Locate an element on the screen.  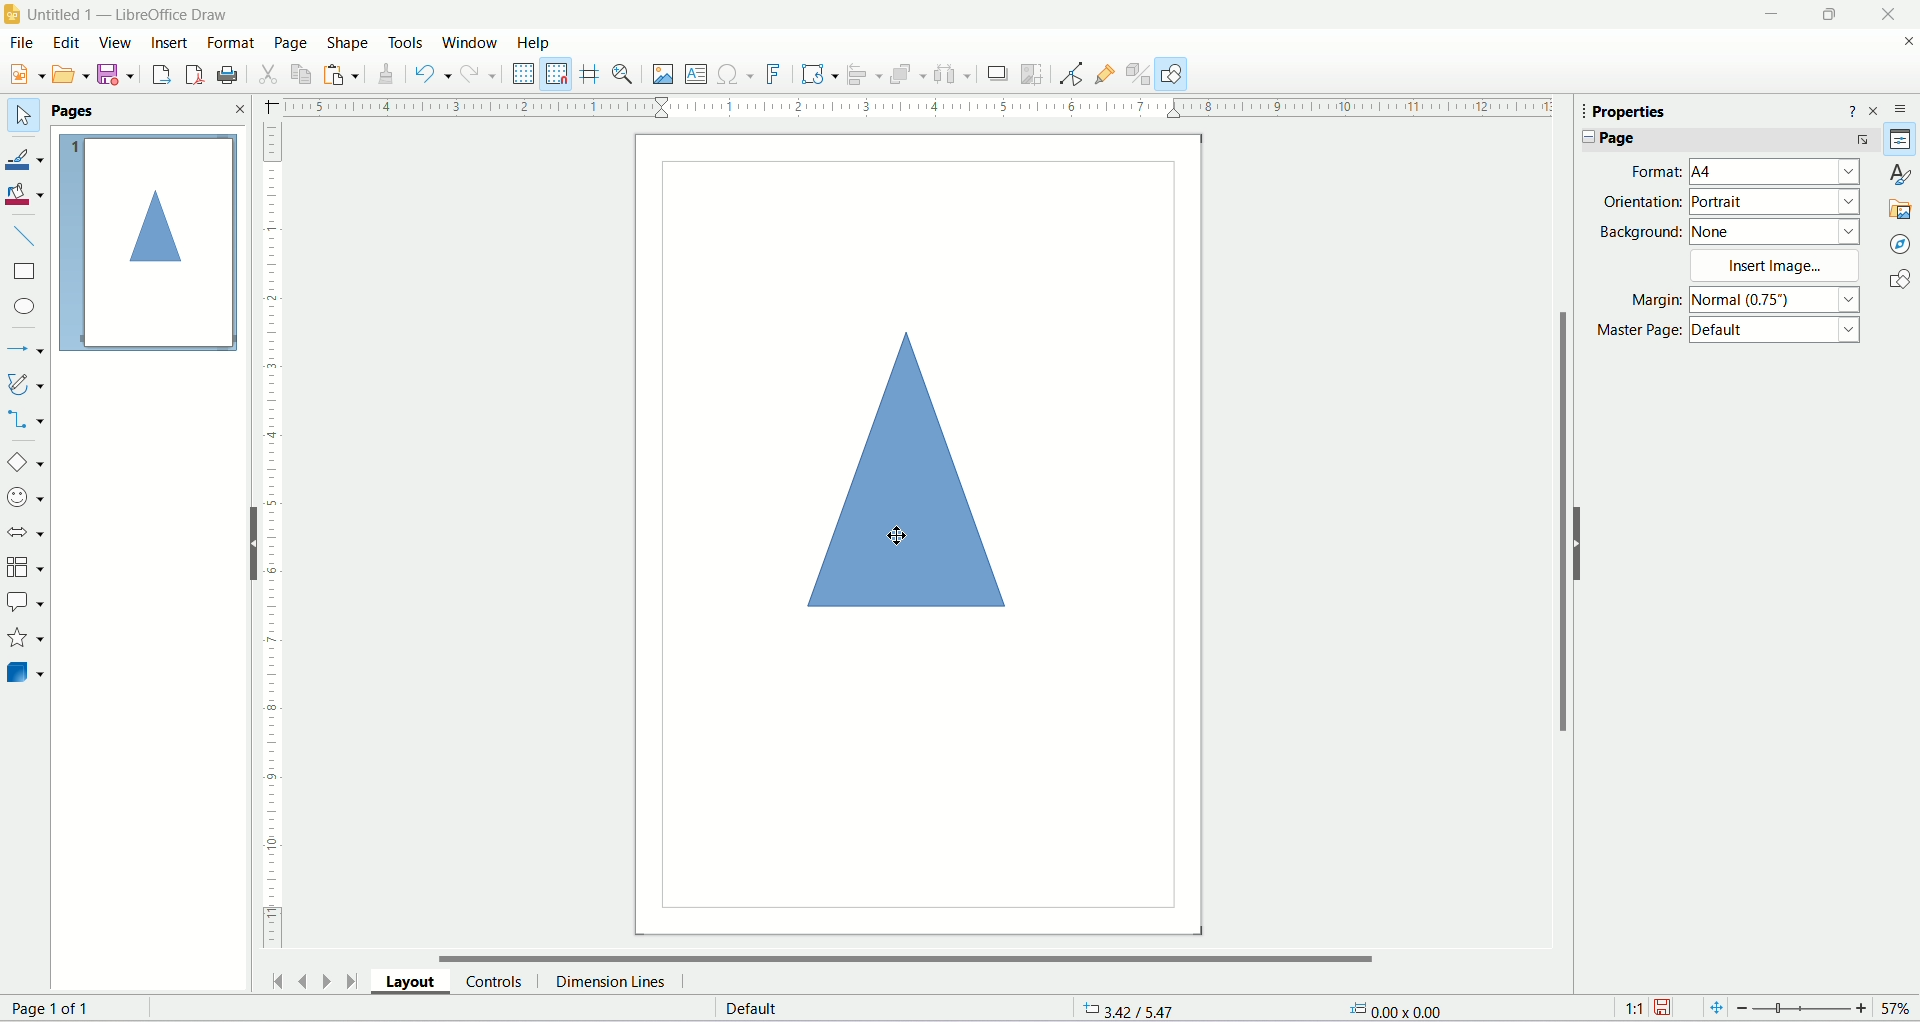
Curves and Polygons is located at coordinates (25, 383).